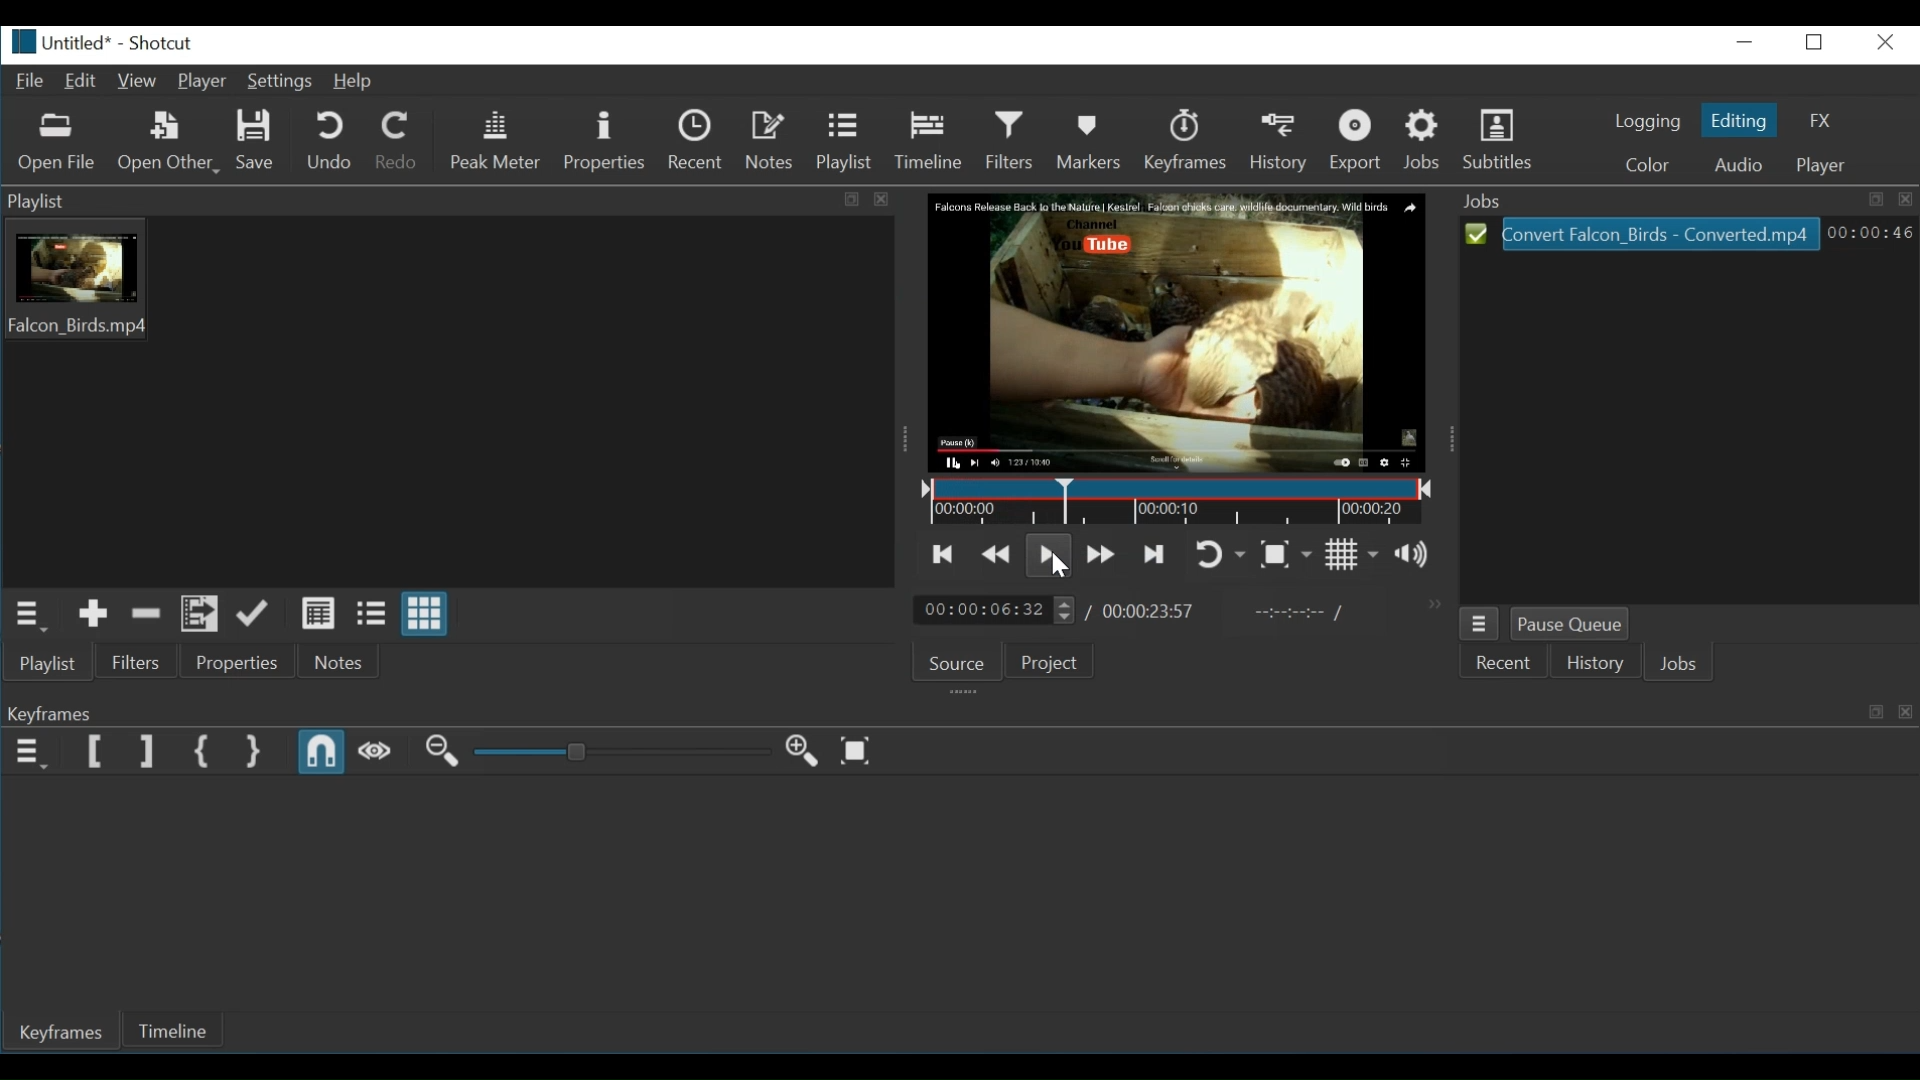  What do you see at coordinates (1821, 165) in the screenshot?
I see `Player` at bounding box center [1821, 165].